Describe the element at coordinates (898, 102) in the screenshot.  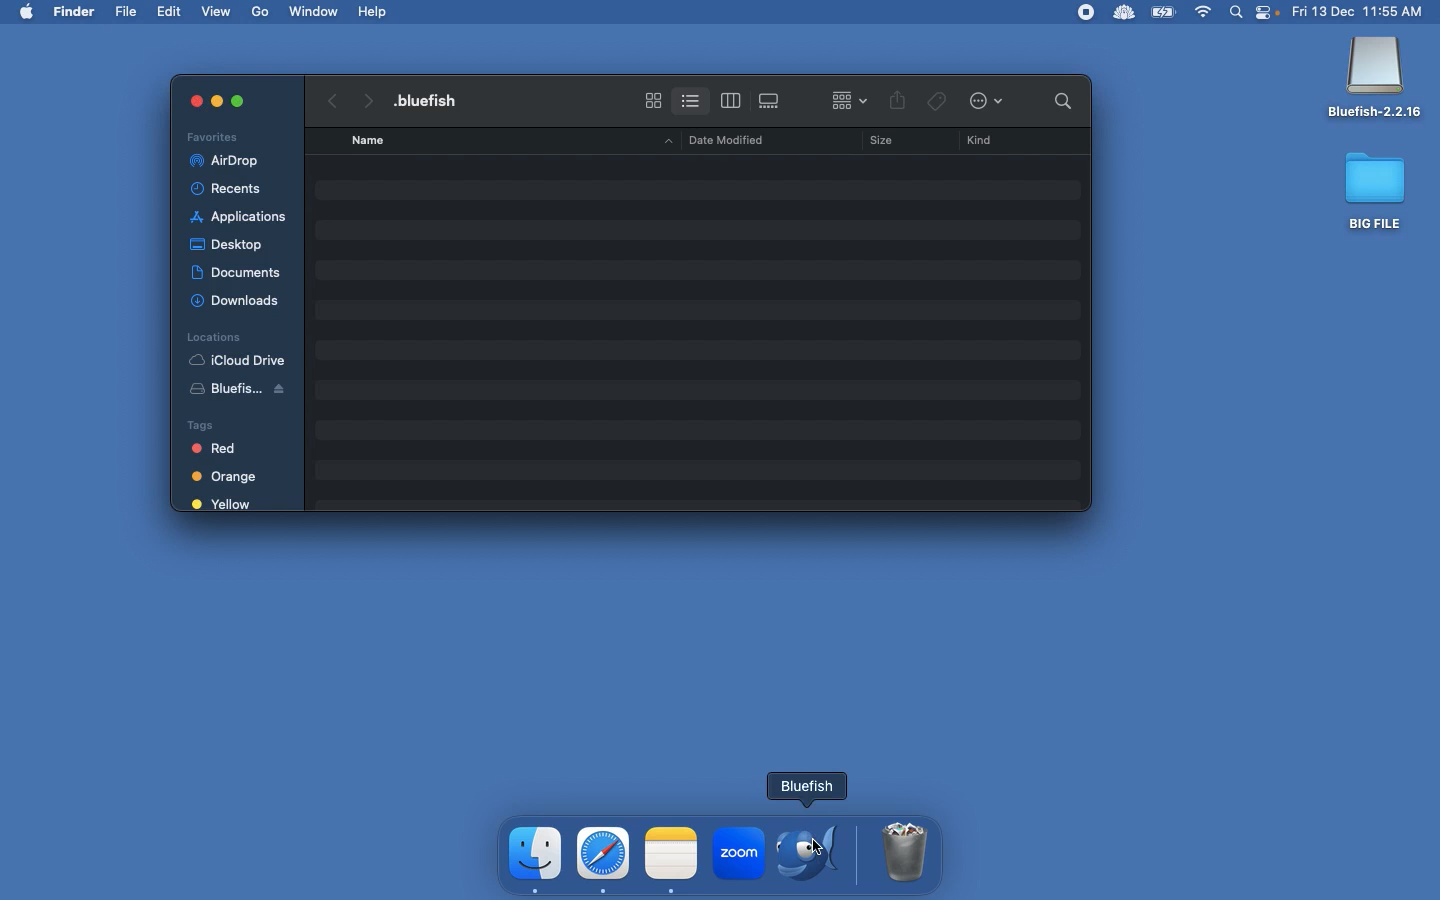
I see `share` at that location.